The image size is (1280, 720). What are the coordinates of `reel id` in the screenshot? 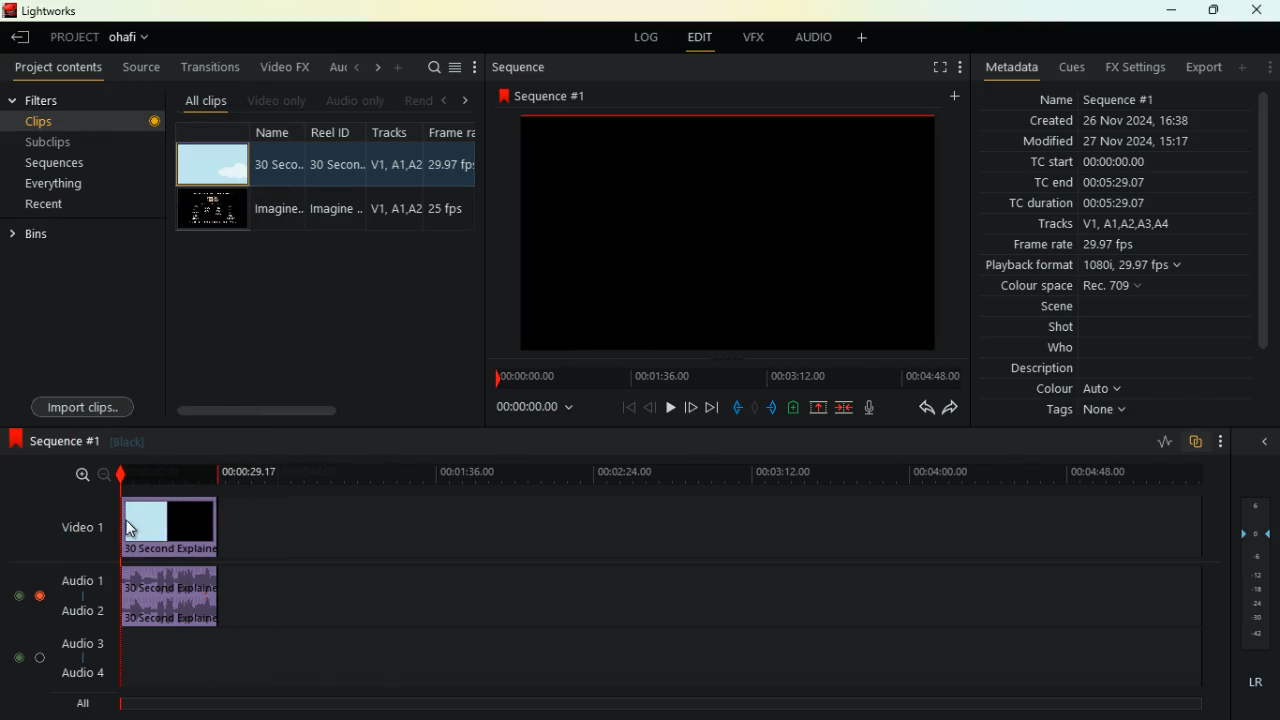 It's located at (339, 178).